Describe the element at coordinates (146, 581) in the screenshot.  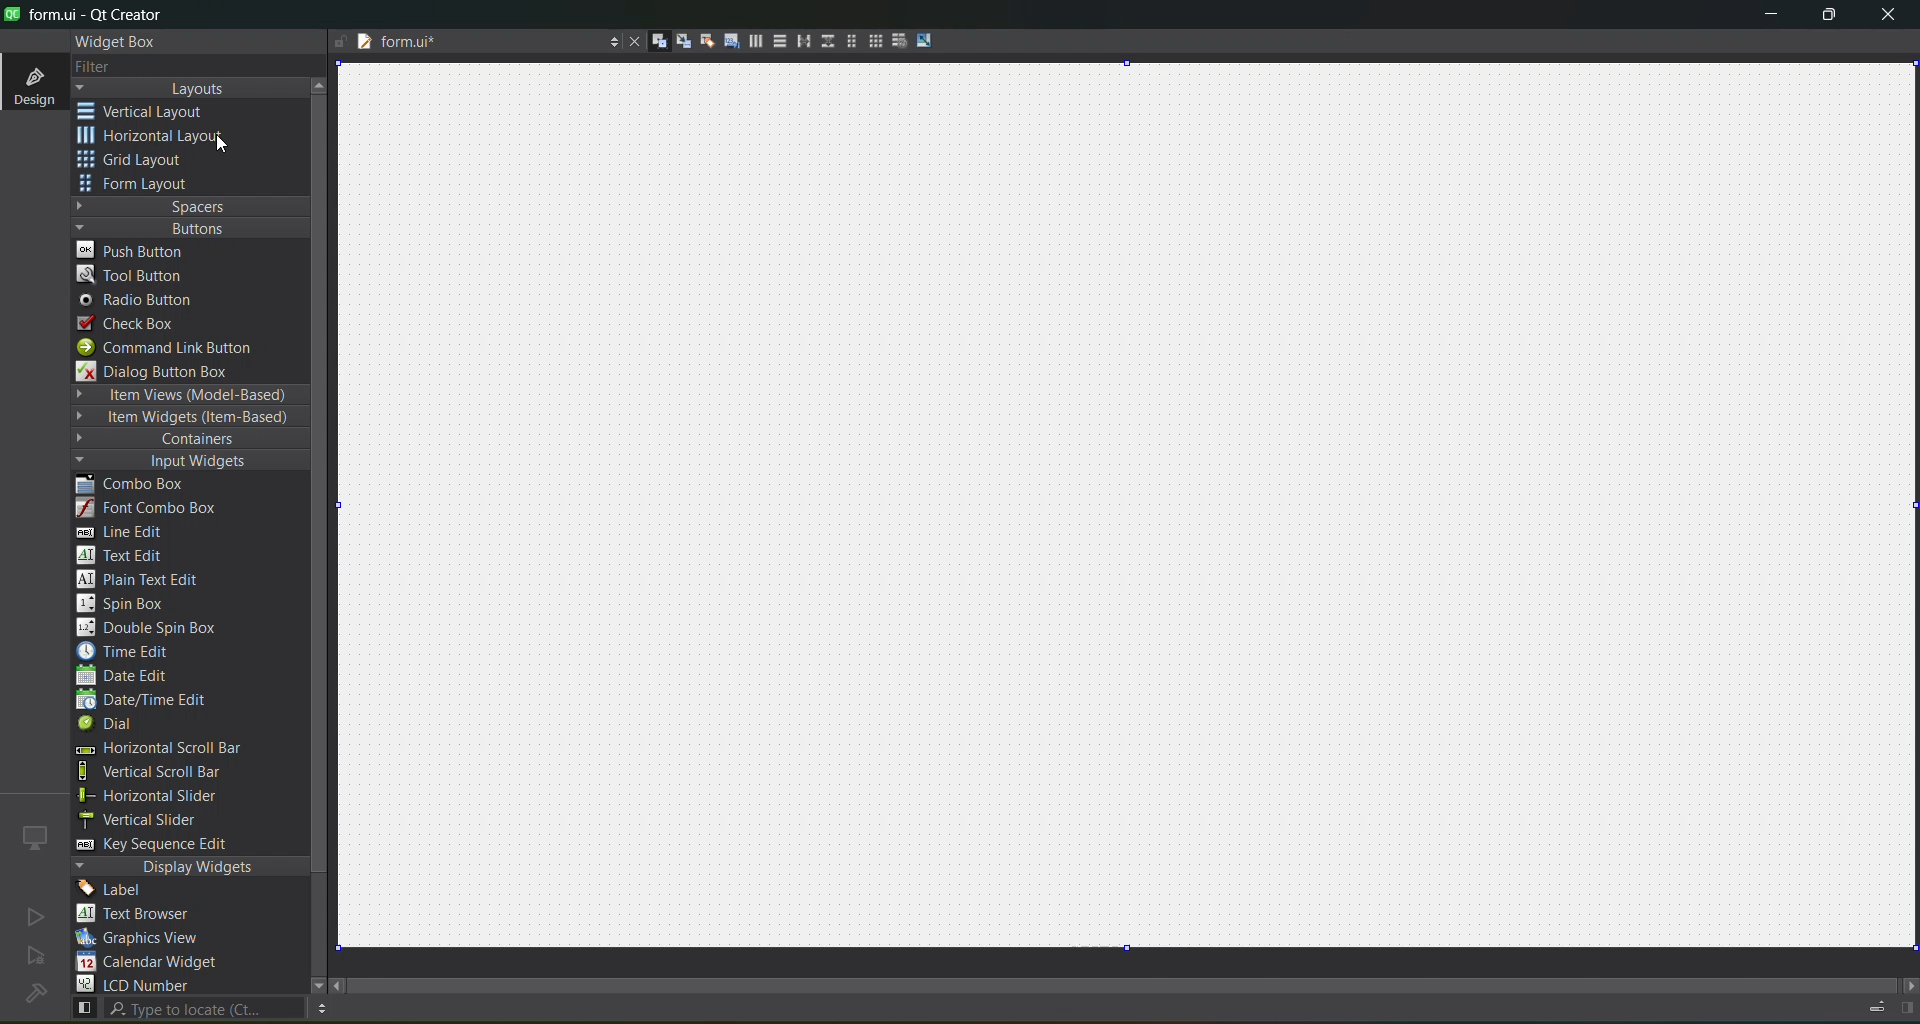
I see `plain text edit` at that location.